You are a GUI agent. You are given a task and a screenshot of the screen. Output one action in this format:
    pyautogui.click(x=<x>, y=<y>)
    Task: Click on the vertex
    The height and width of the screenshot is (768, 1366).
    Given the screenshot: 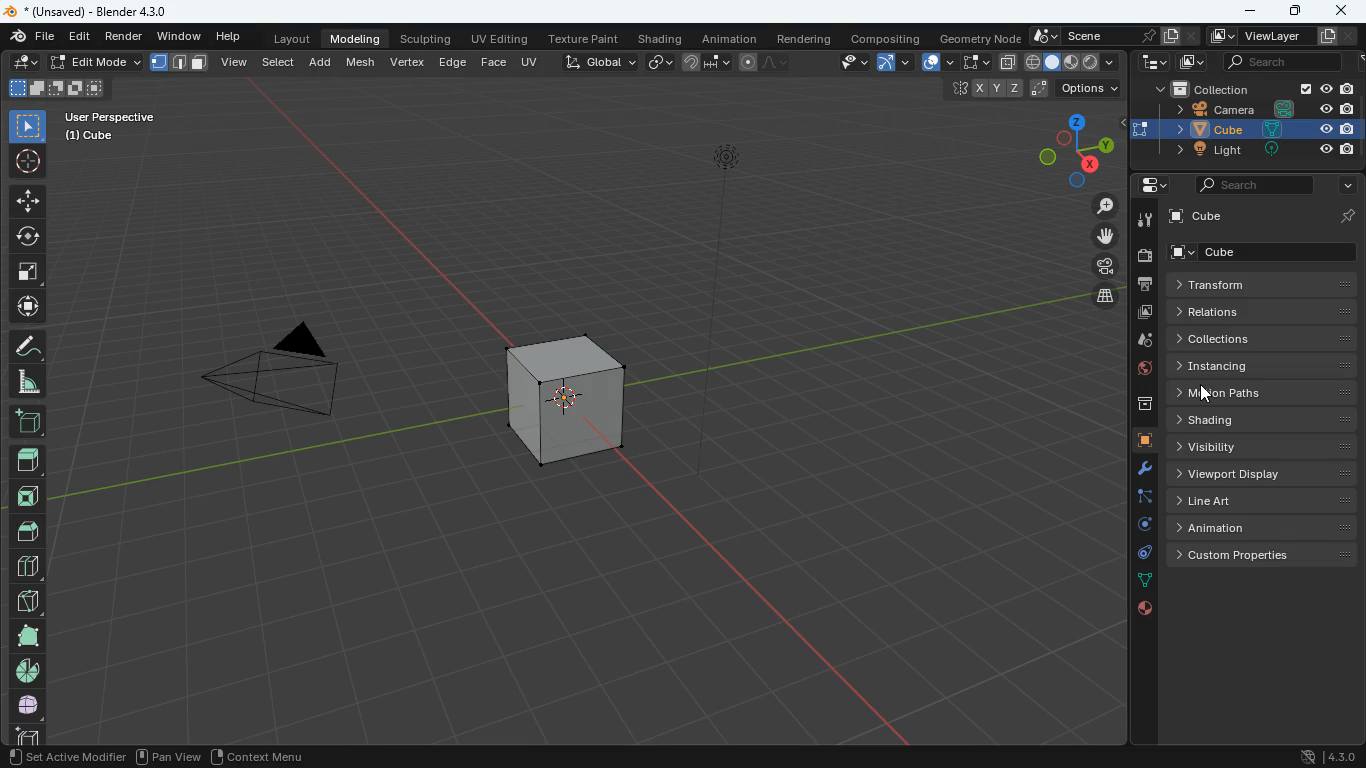 What is the action you would take?
    pyautogui.click(x=407, y=61)
    